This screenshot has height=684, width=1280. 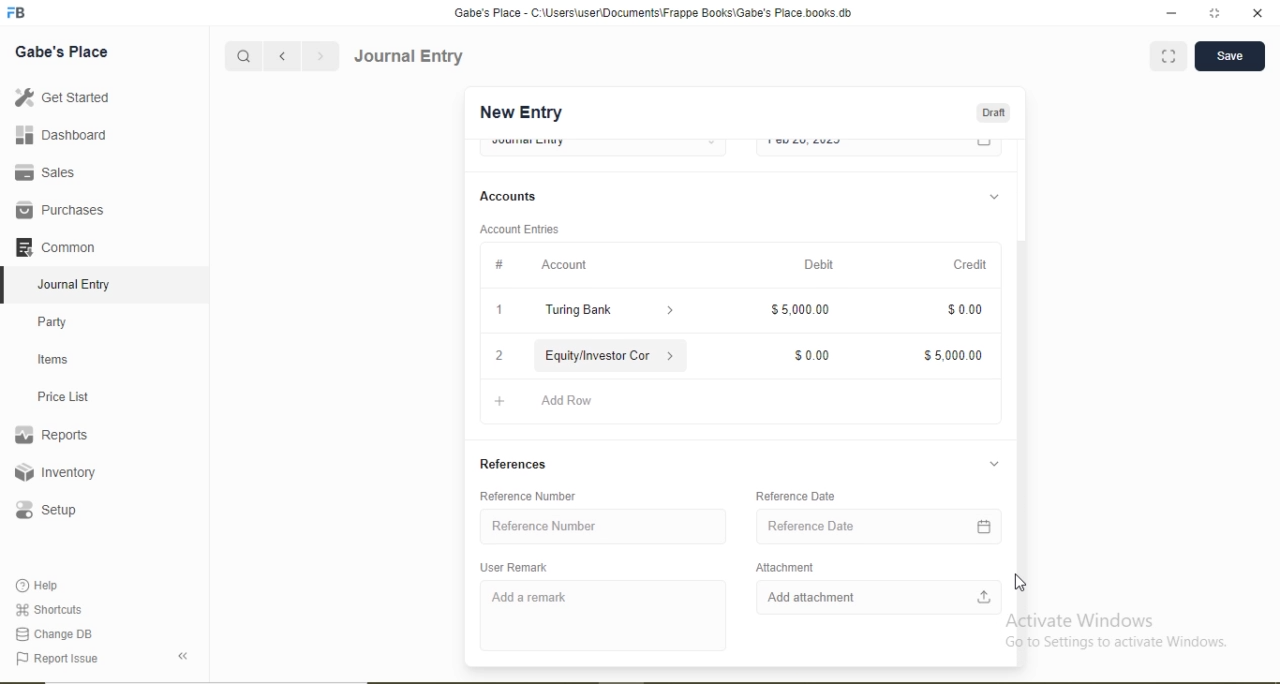 What do you see at coordinates (811, 597) in the screenshot?
I see `Add attachment` at bounding box center [811, 597].